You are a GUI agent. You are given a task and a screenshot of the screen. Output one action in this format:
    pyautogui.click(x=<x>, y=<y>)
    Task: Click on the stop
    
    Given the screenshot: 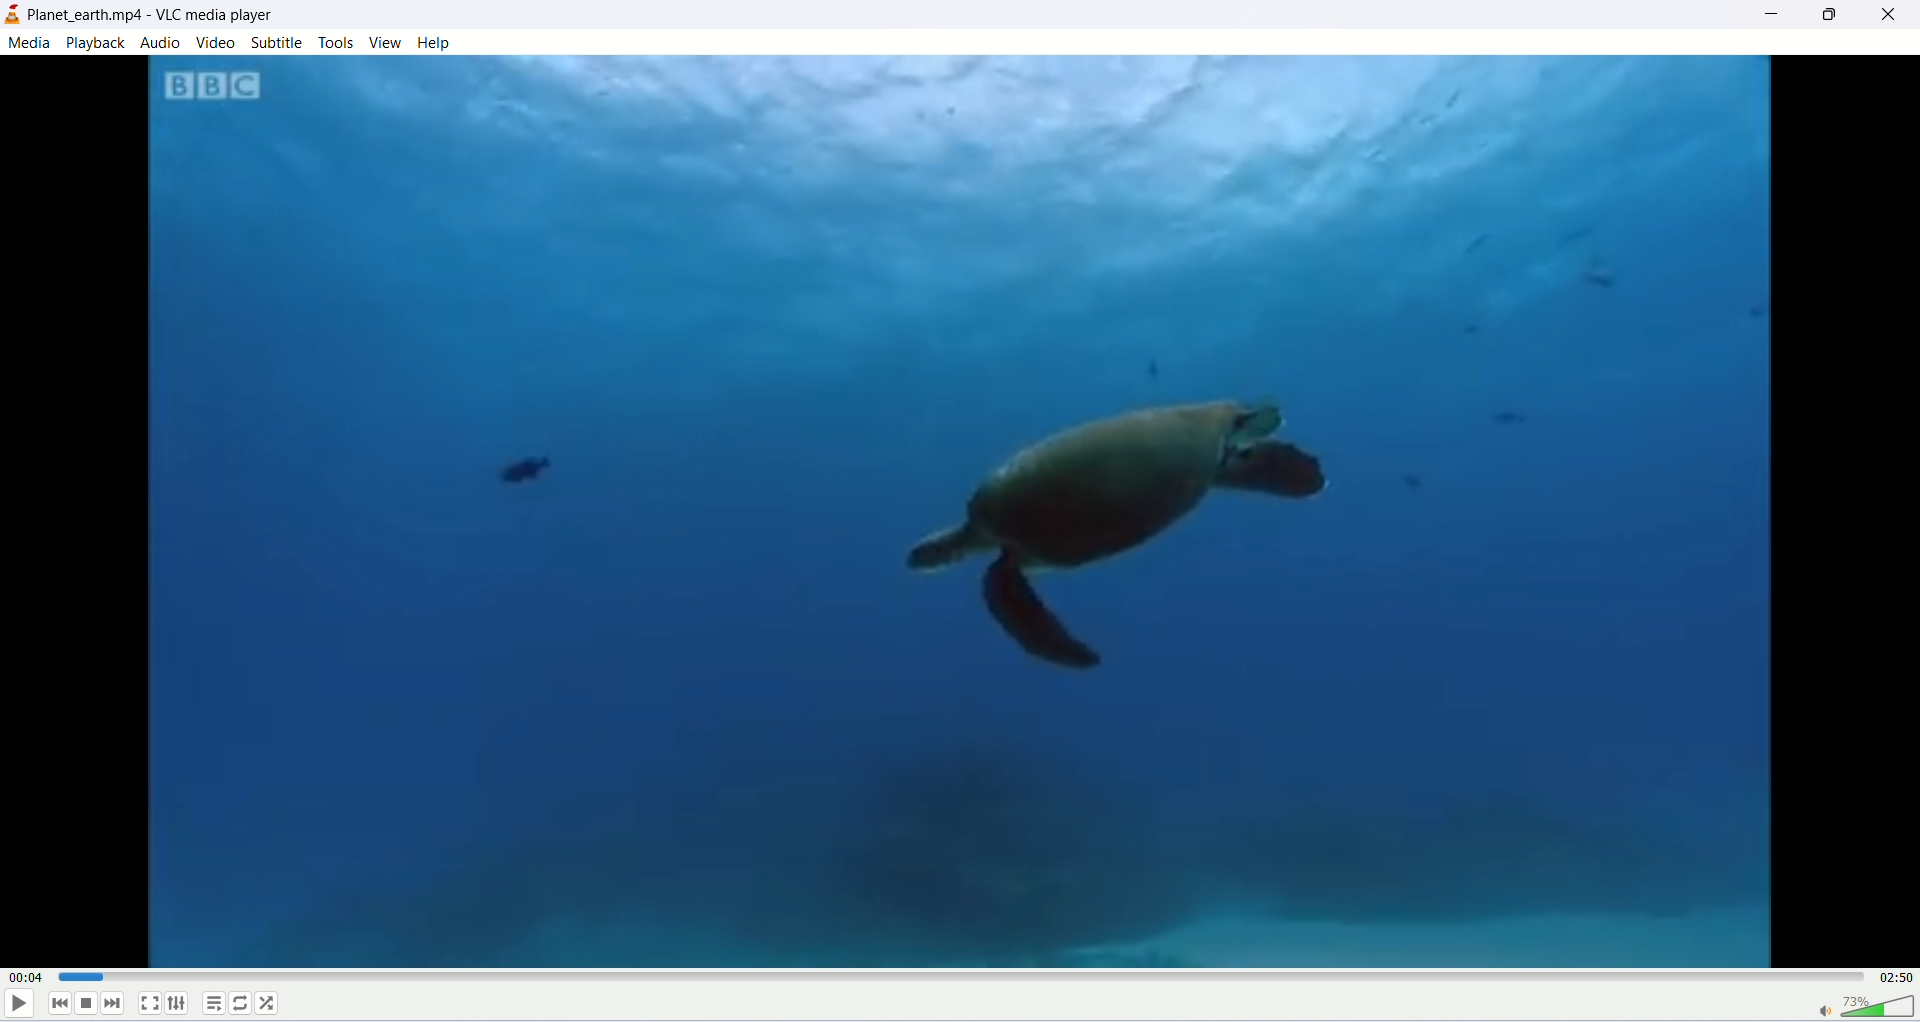 What is the action you would take?
    pyautogui.click(x=87, y=1007)
    